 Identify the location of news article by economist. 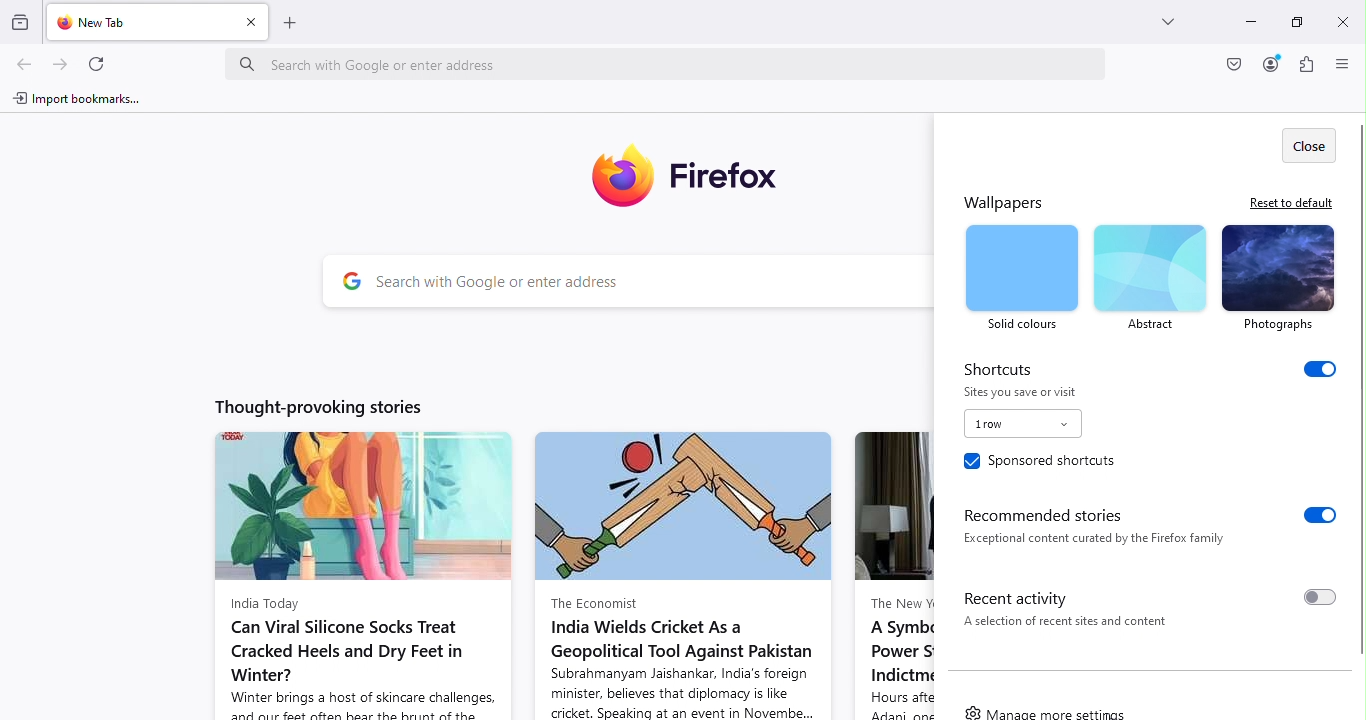
(686, 575).